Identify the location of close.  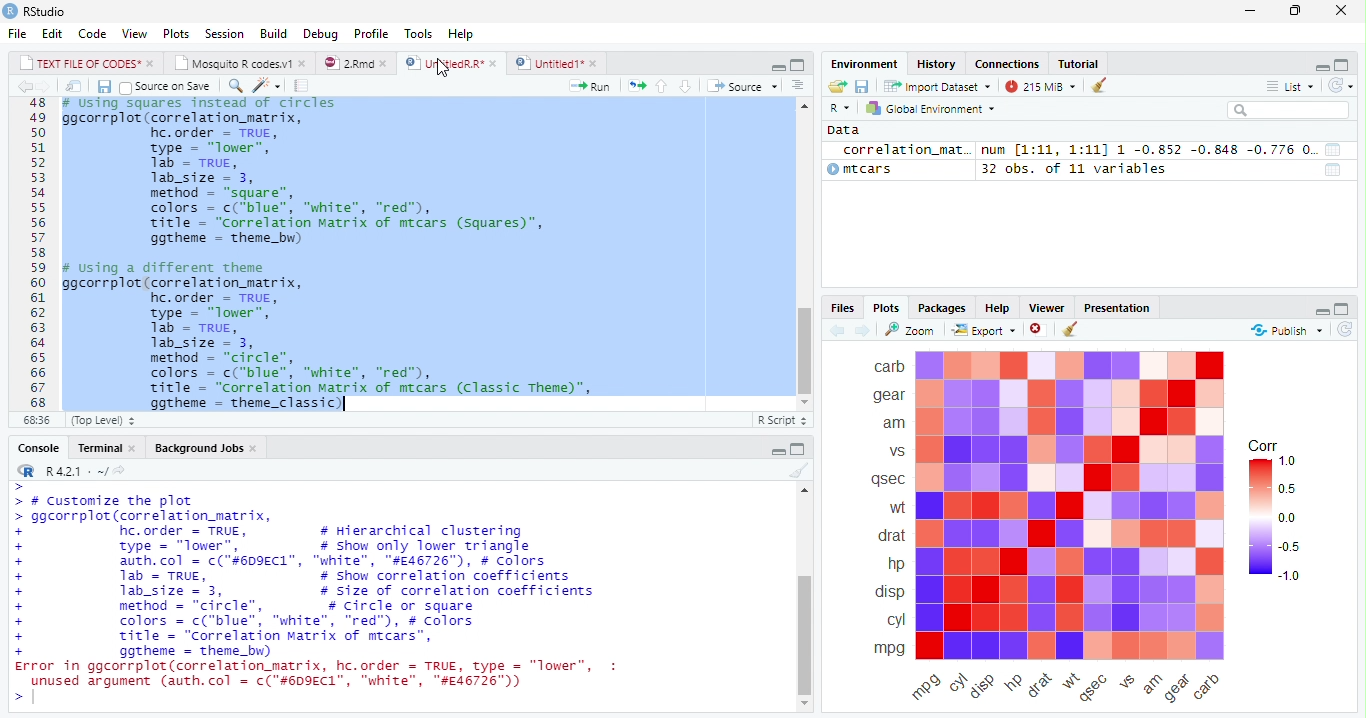
(1337, 10).